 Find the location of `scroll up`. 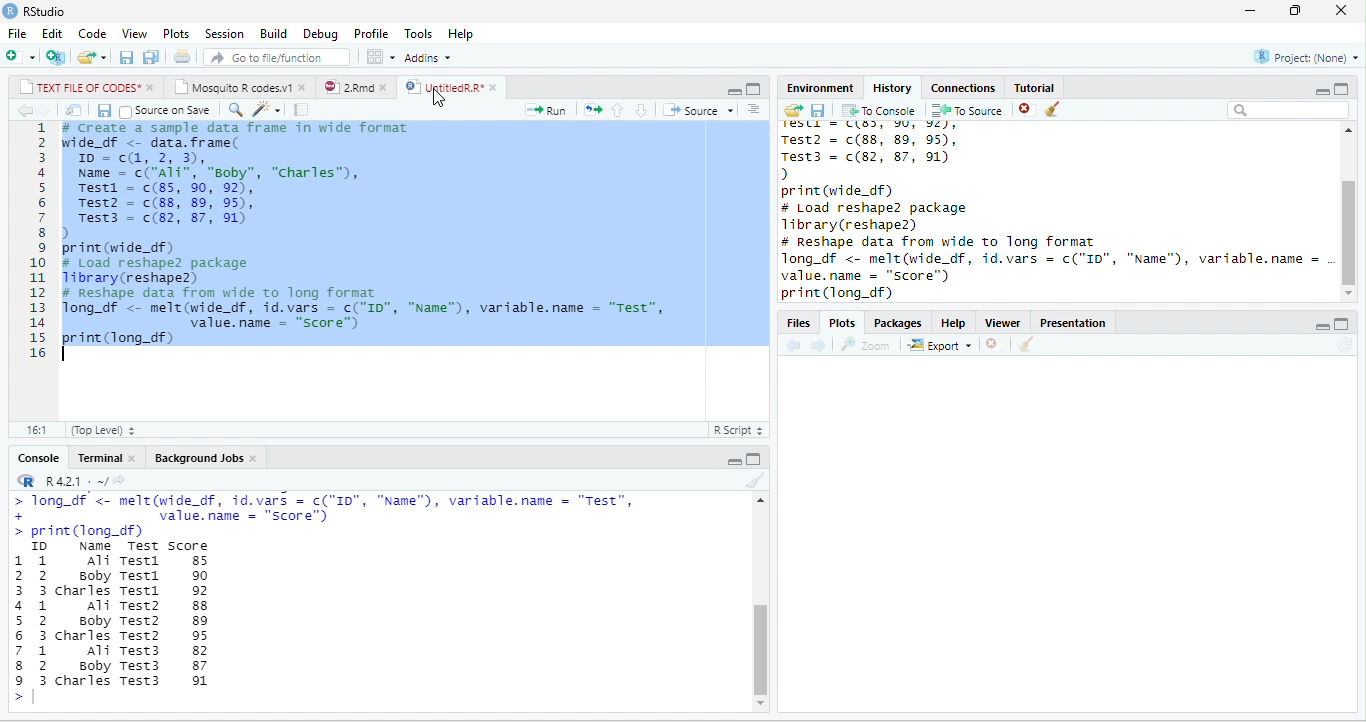

scroll up is located at coordinates (761, 501).